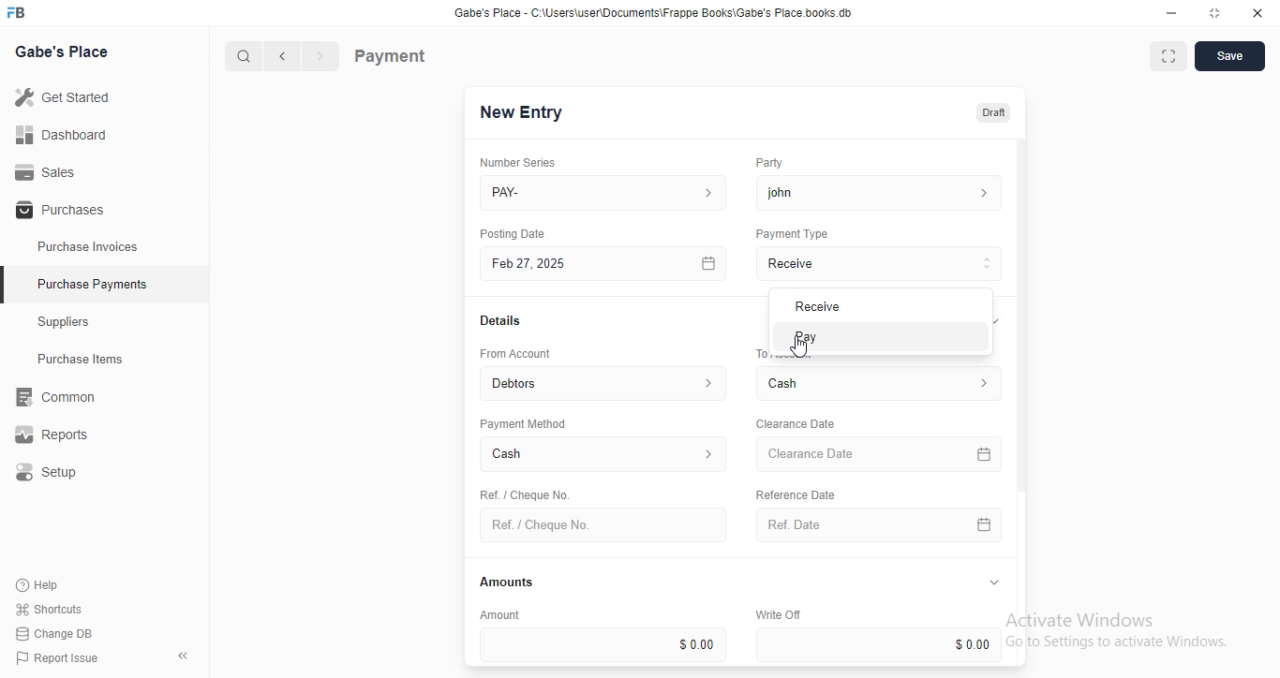 The image size is (1280, 678). What do you see at coordinates (522, 423) in the screenshot?
I see `‘Payment Method` at bounding box center [522, 423].